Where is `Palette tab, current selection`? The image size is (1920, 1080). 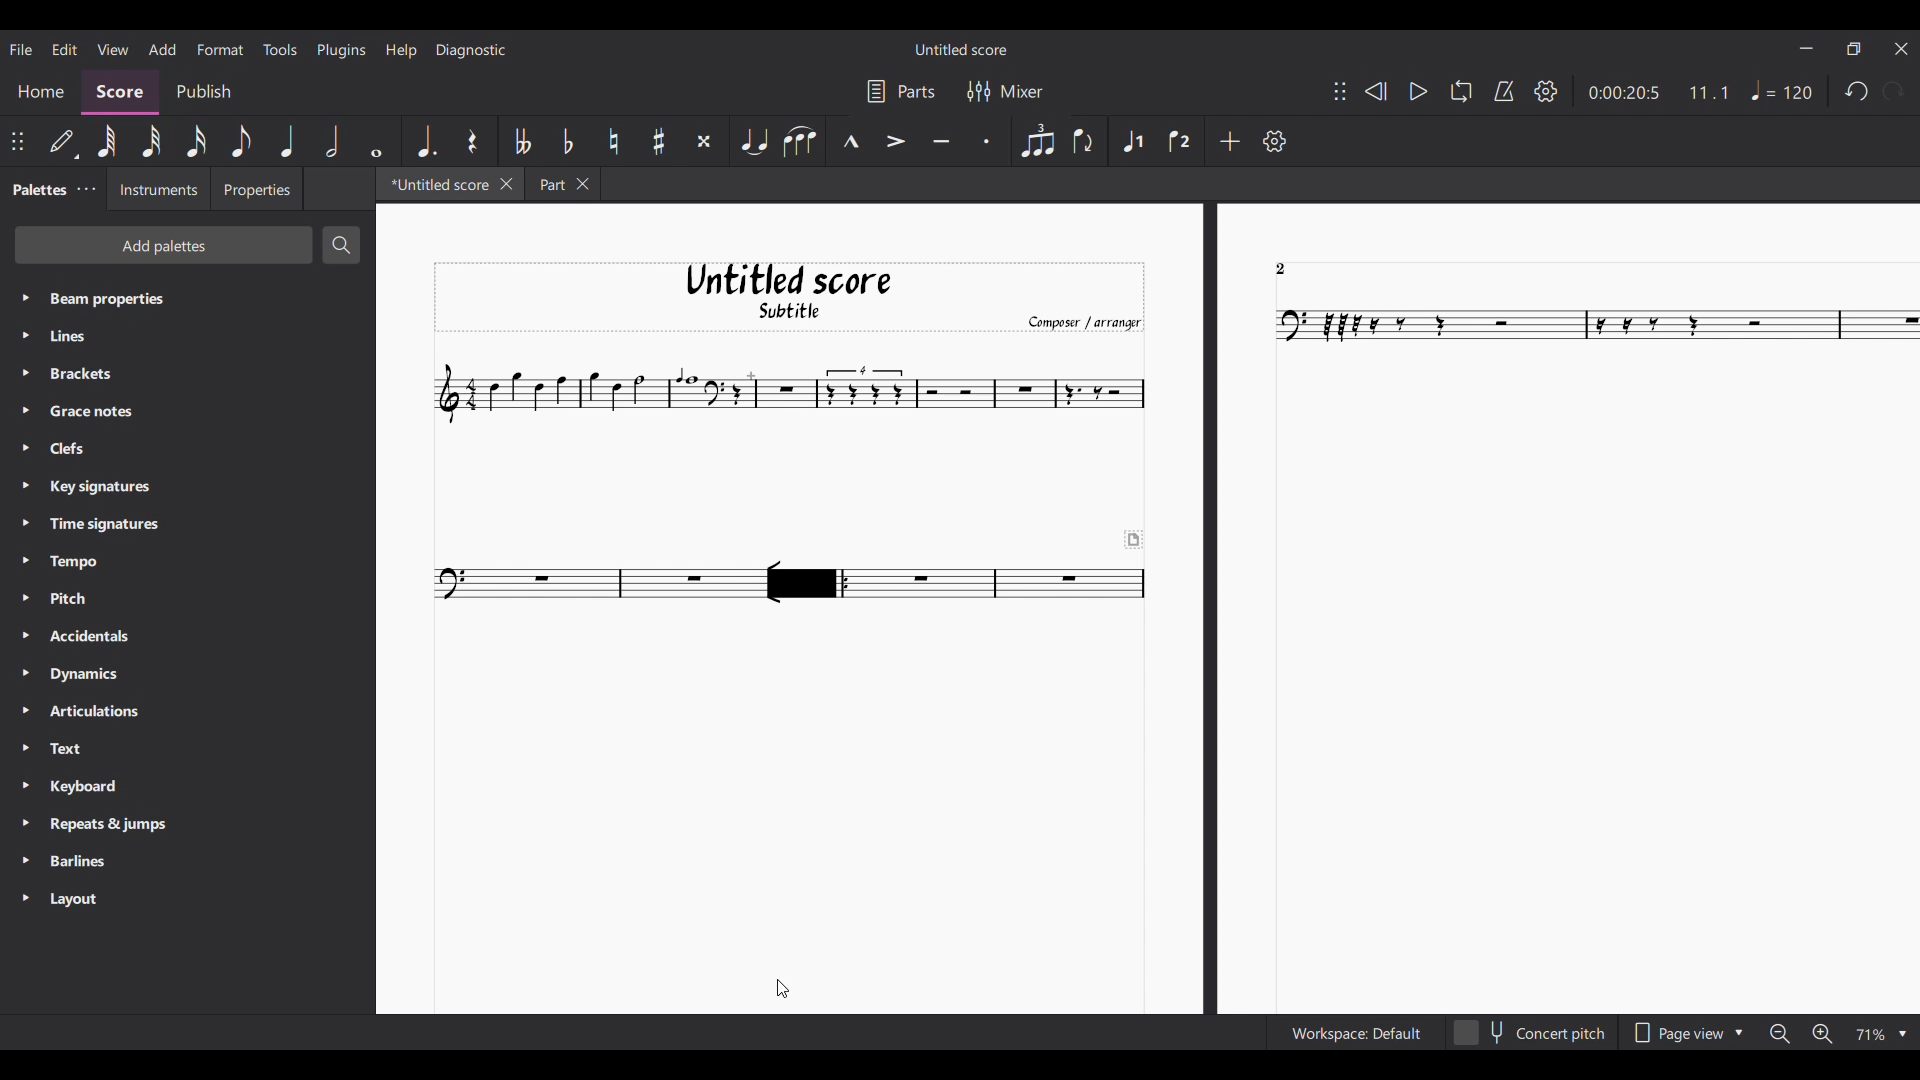 Palette tab, current selection is located at coordinates (35, 190).